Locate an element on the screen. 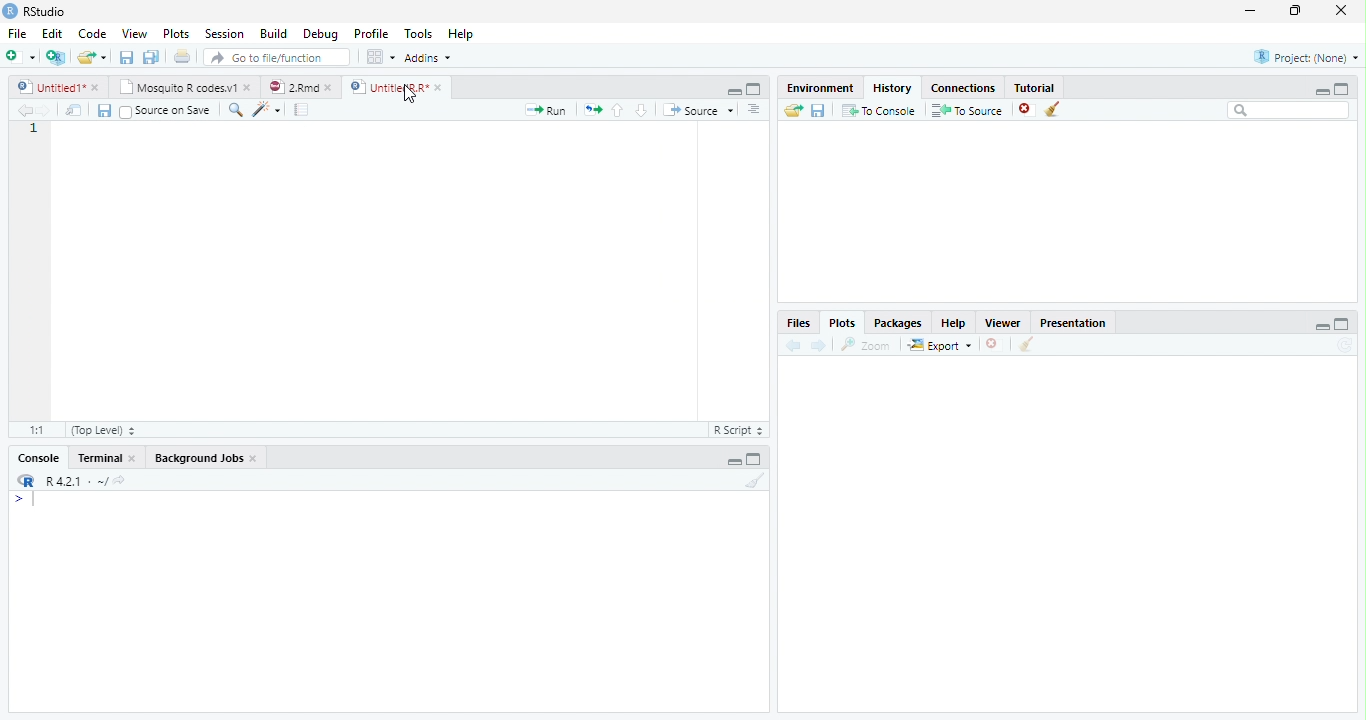  close is located at coordinates (95, 87).